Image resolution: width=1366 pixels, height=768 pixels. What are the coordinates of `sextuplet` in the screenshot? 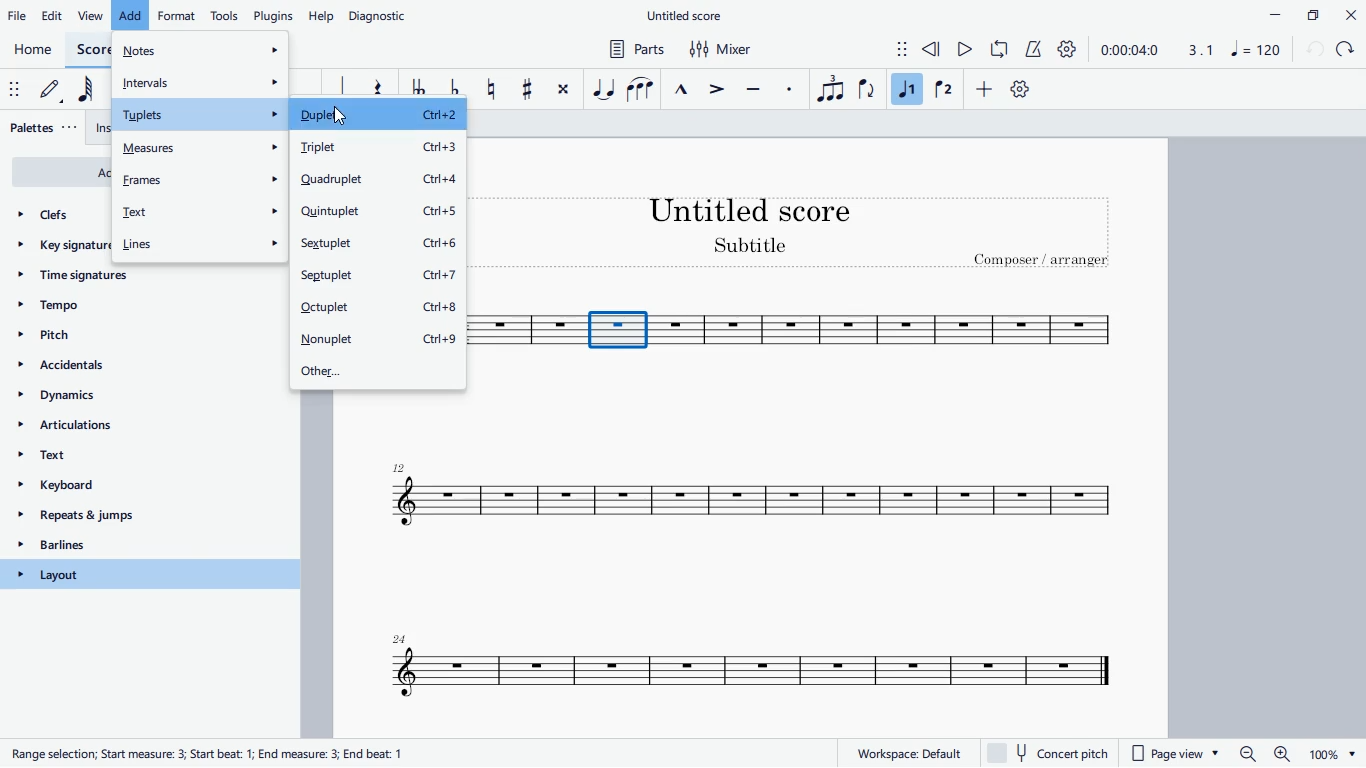 It's located at (381, 247).